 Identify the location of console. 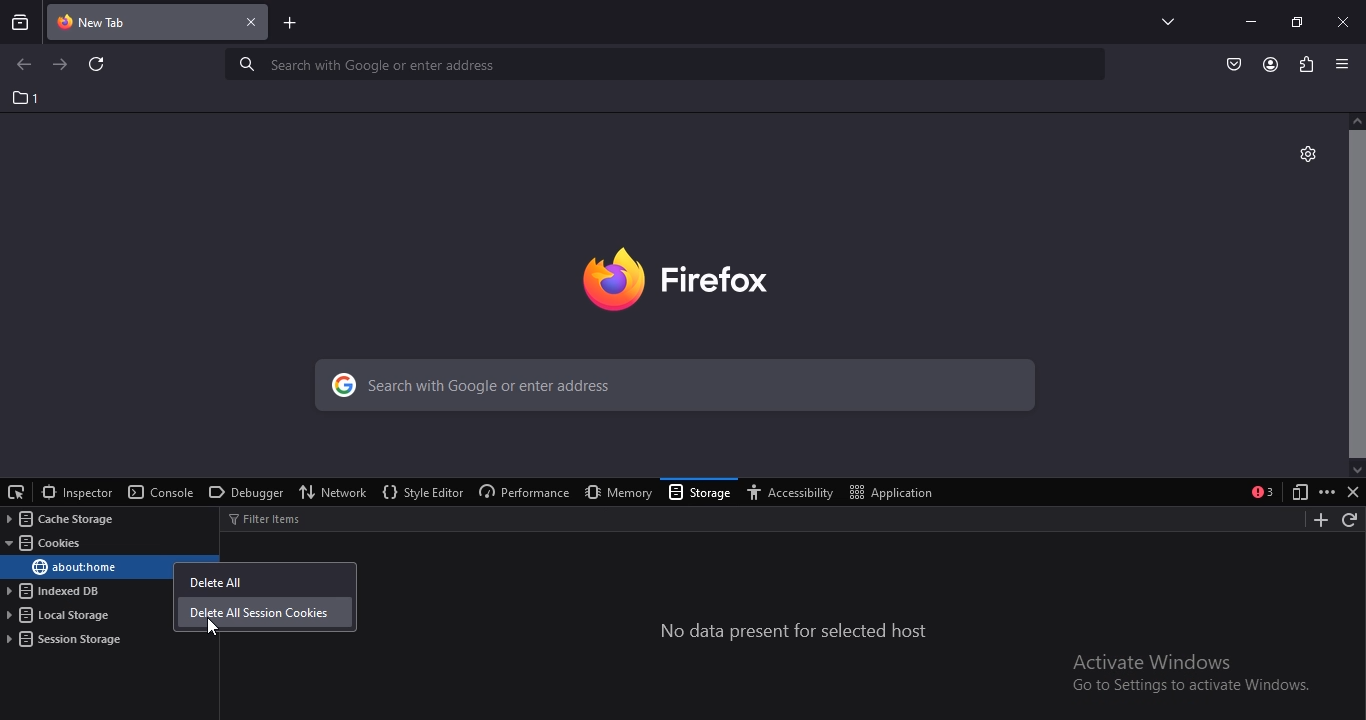
(161, 493).